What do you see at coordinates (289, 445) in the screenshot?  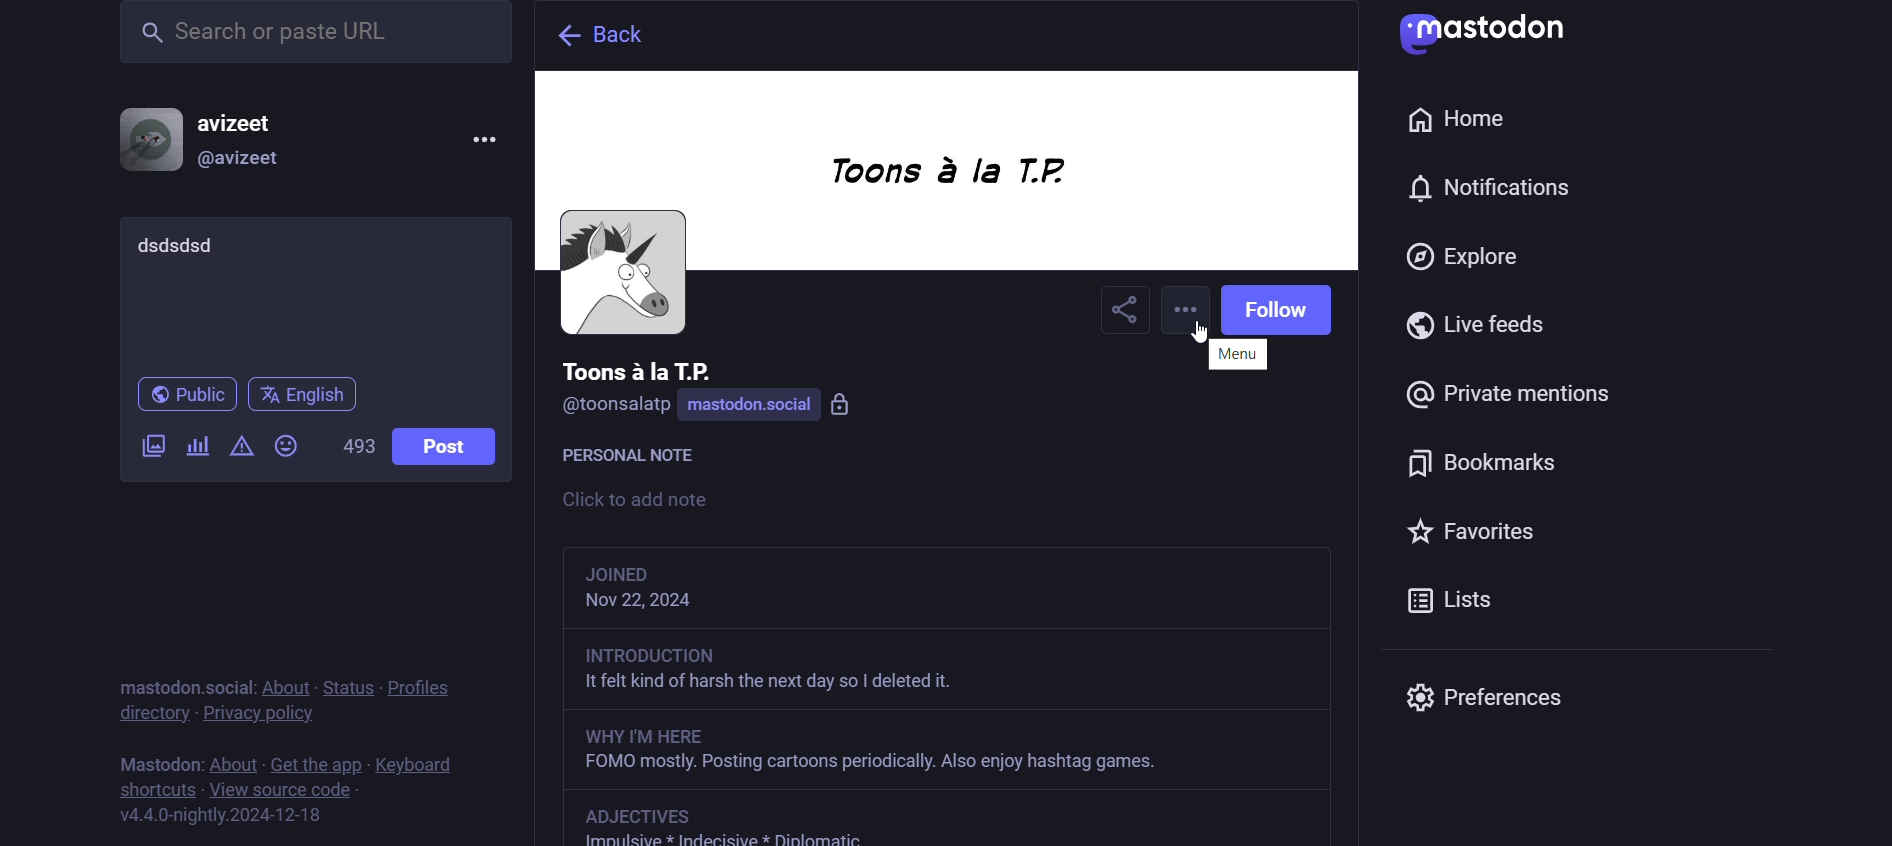 I see `add emoji` at bounding box center [289, 445].